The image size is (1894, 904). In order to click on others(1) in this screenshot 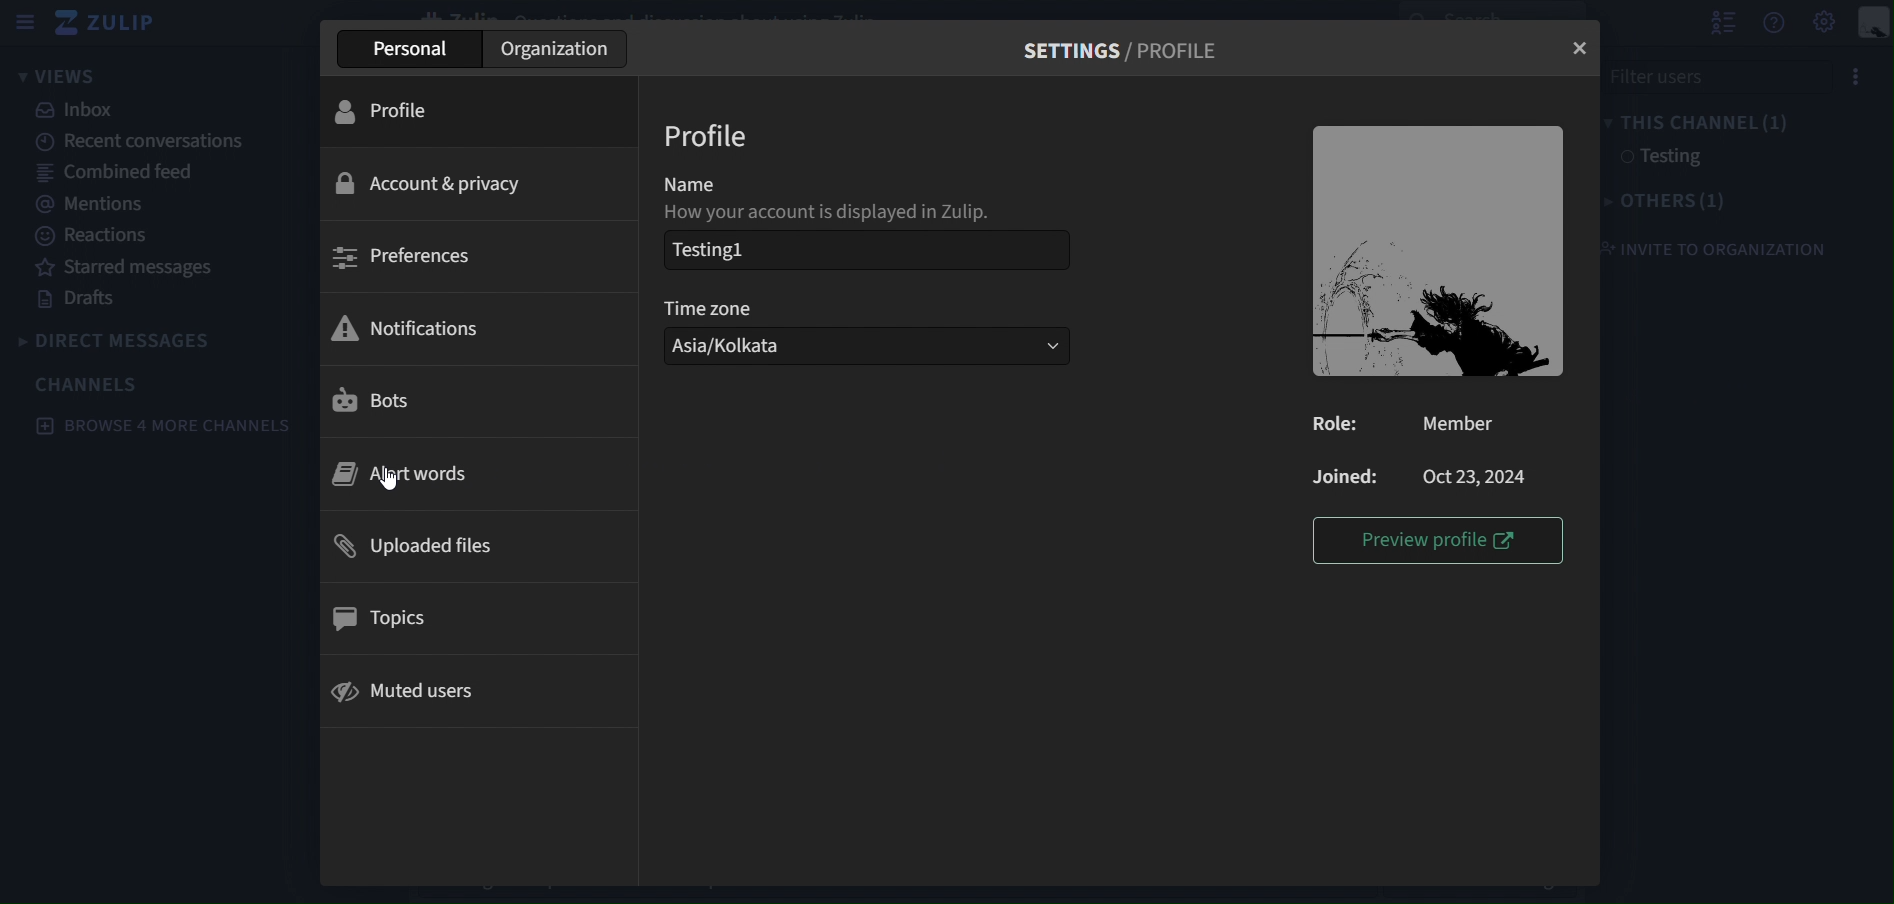, I will do `click(1668, 202)`.